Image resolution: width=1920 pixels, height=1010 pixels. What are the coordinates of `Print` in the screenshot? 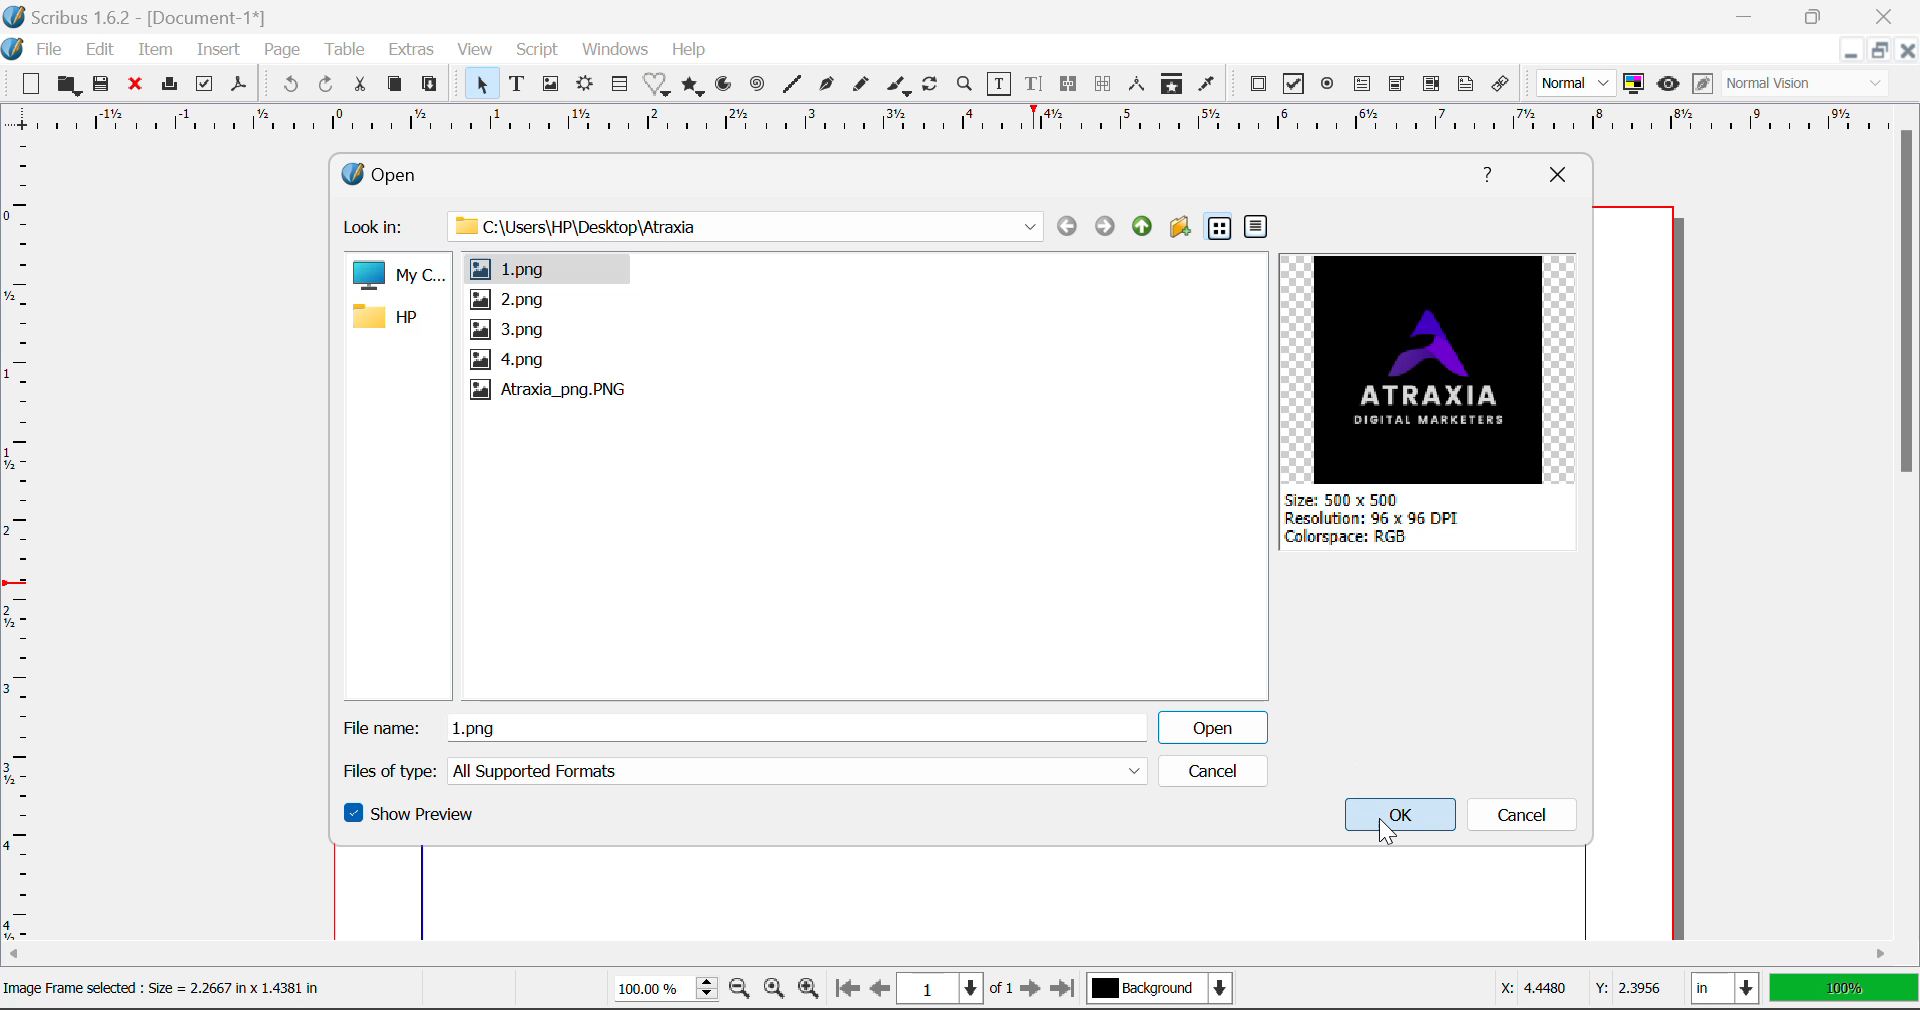 It's located at (173, 85).